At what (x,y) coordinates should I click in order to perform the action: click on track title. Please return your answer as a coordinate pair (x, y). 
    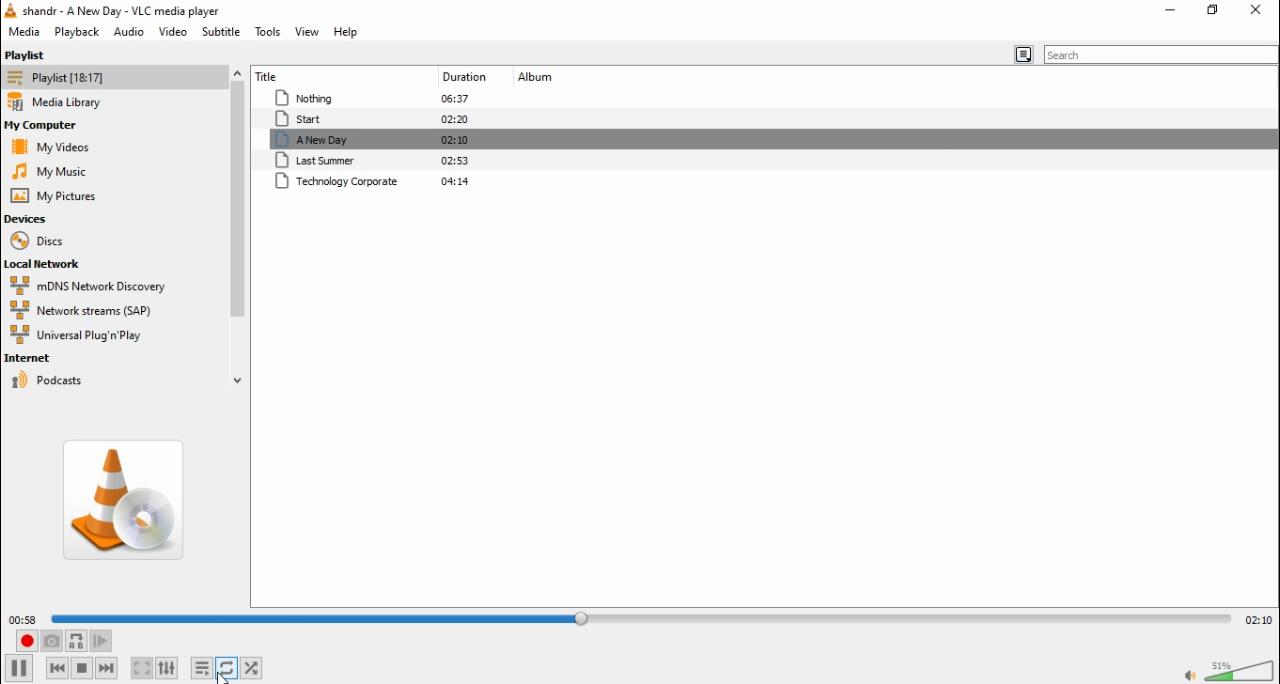
    Looking at the image, I should click on (315, 74).